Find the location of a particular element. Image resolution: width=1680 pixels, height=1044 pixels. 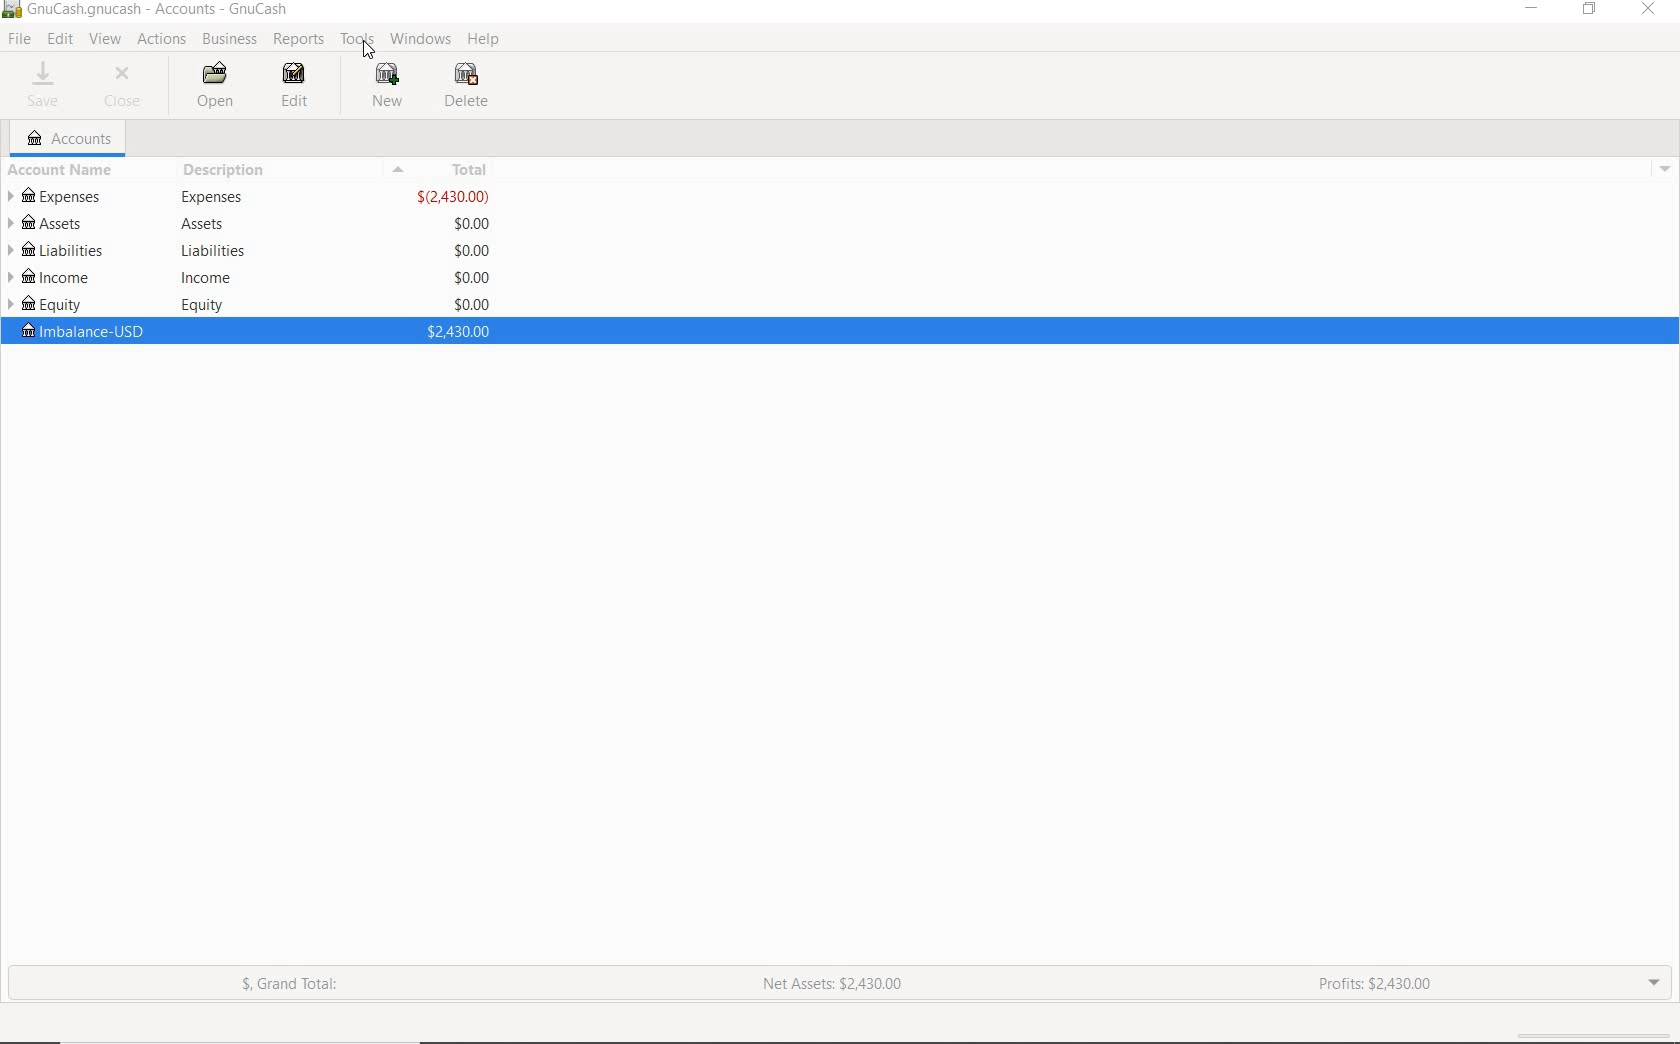

$0.00 is located at coordinates (471, 304).